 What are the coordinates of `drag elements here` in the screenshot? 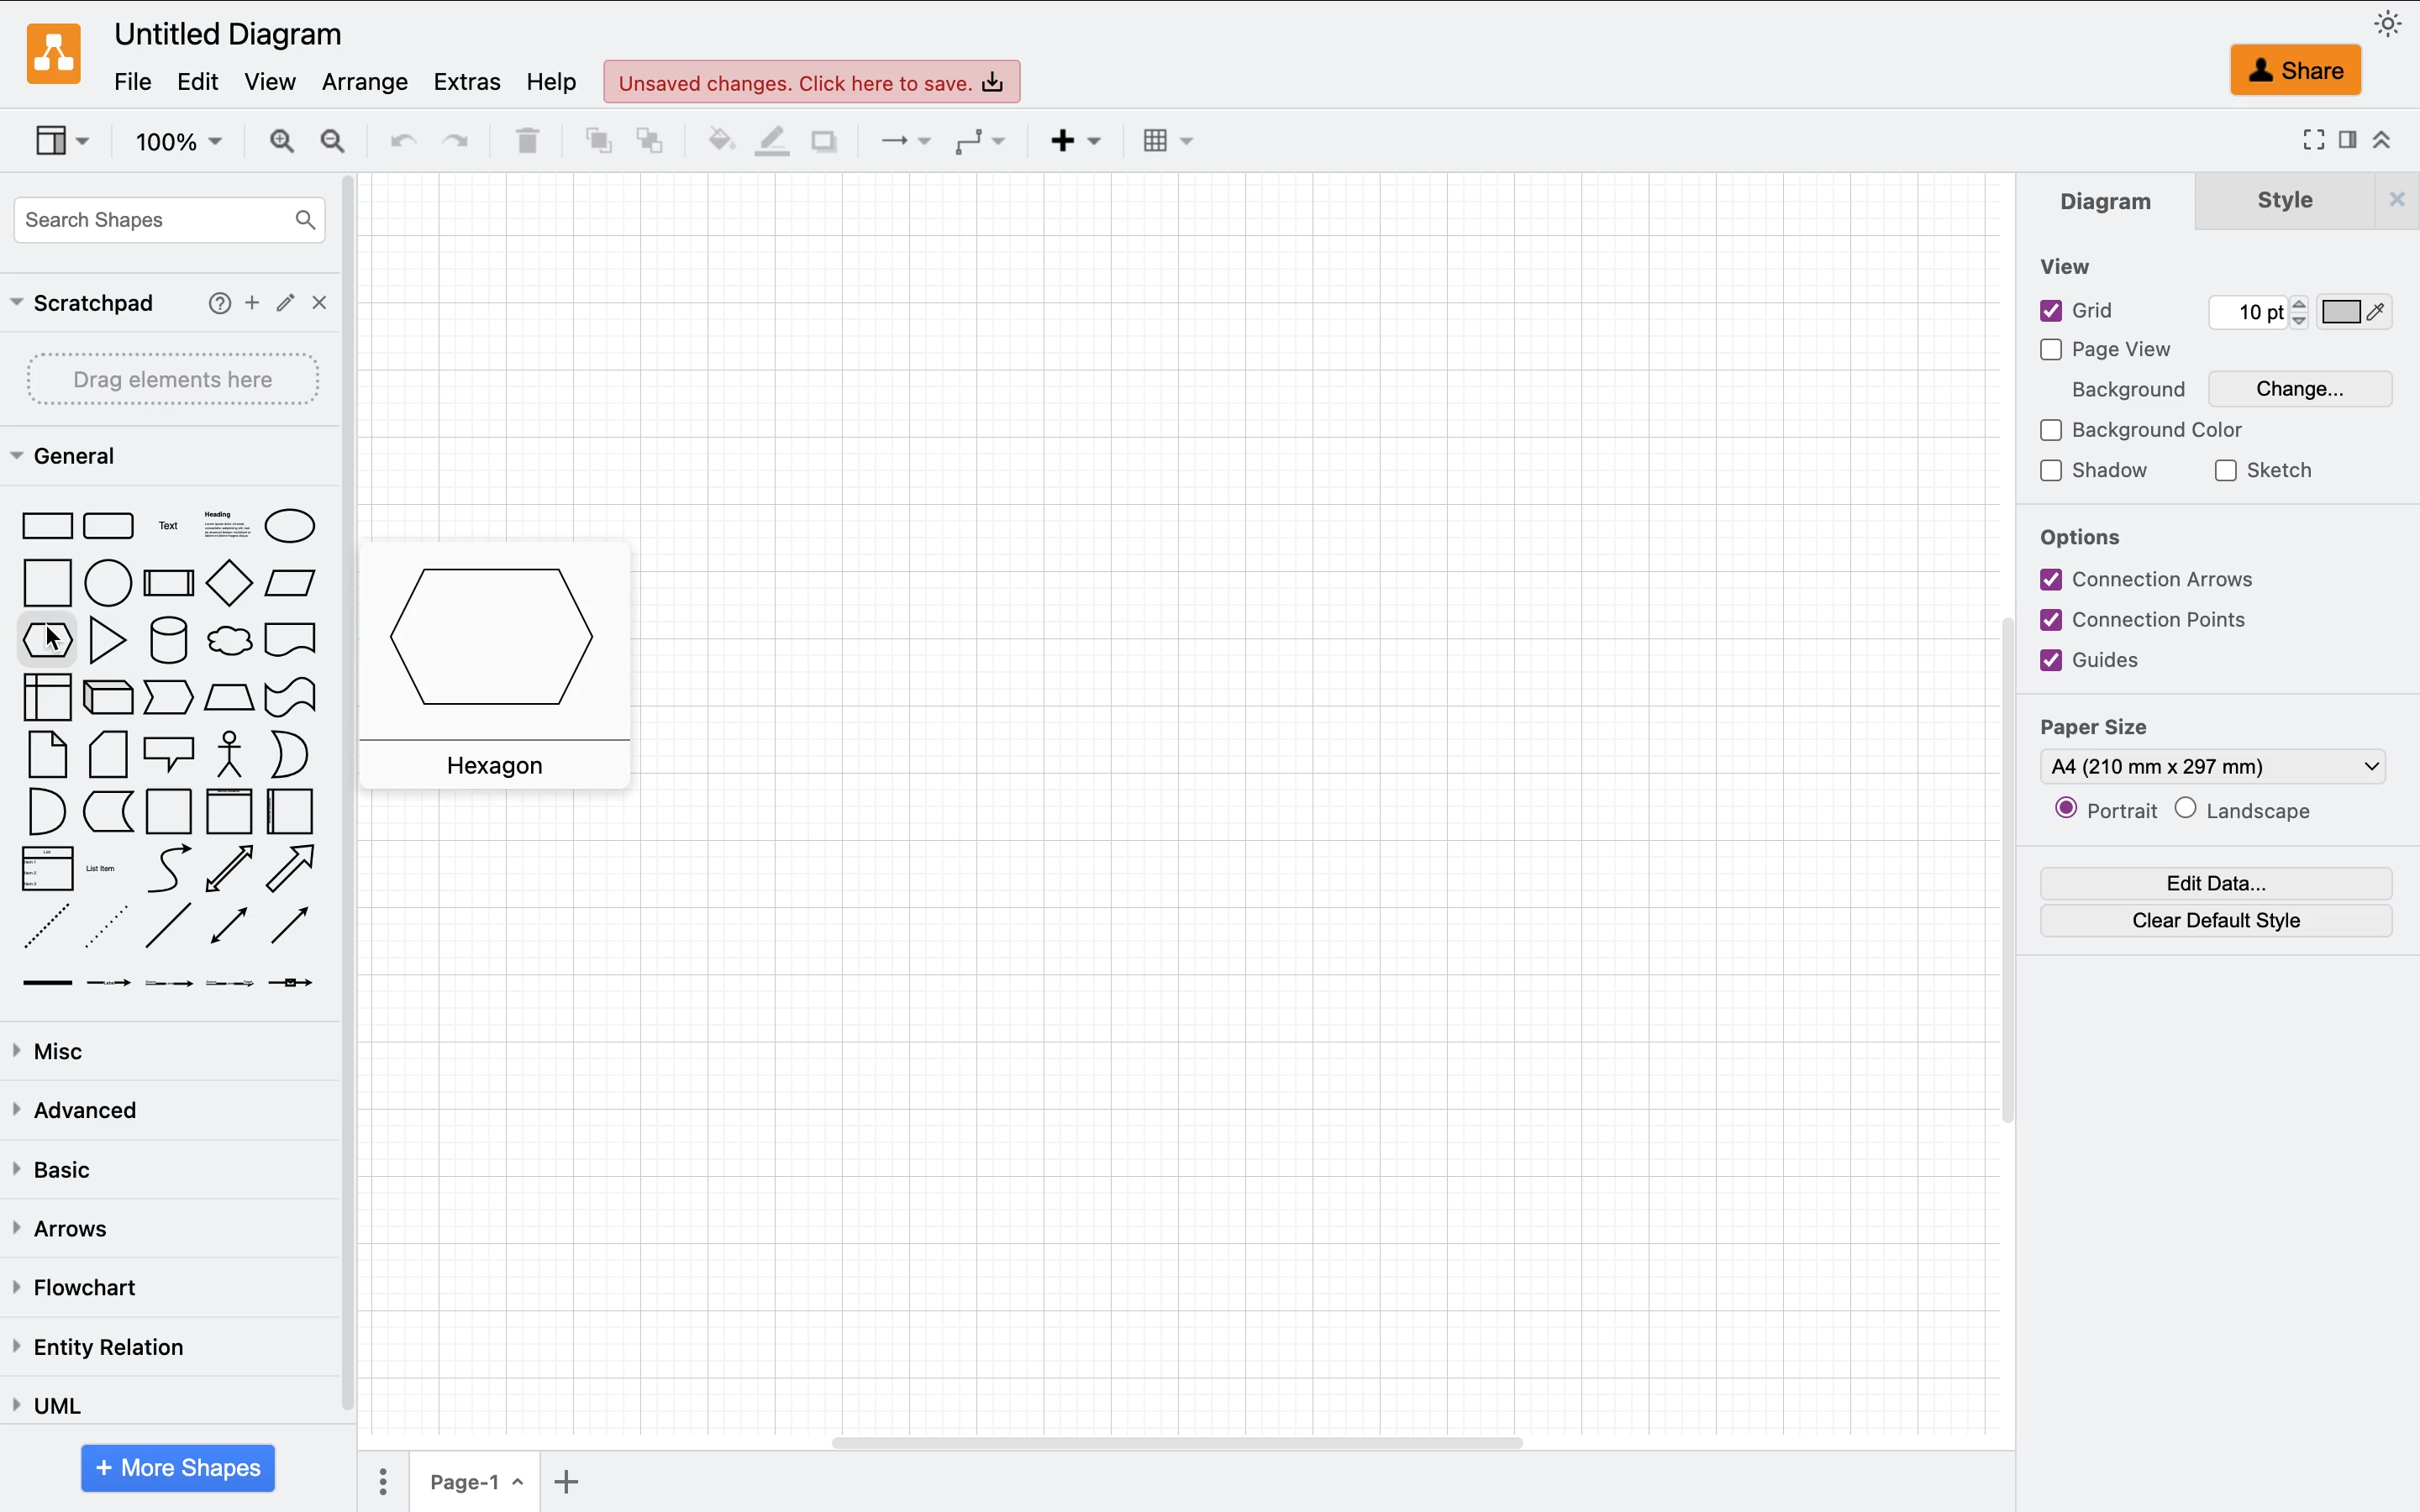 It's located at (176, 380).